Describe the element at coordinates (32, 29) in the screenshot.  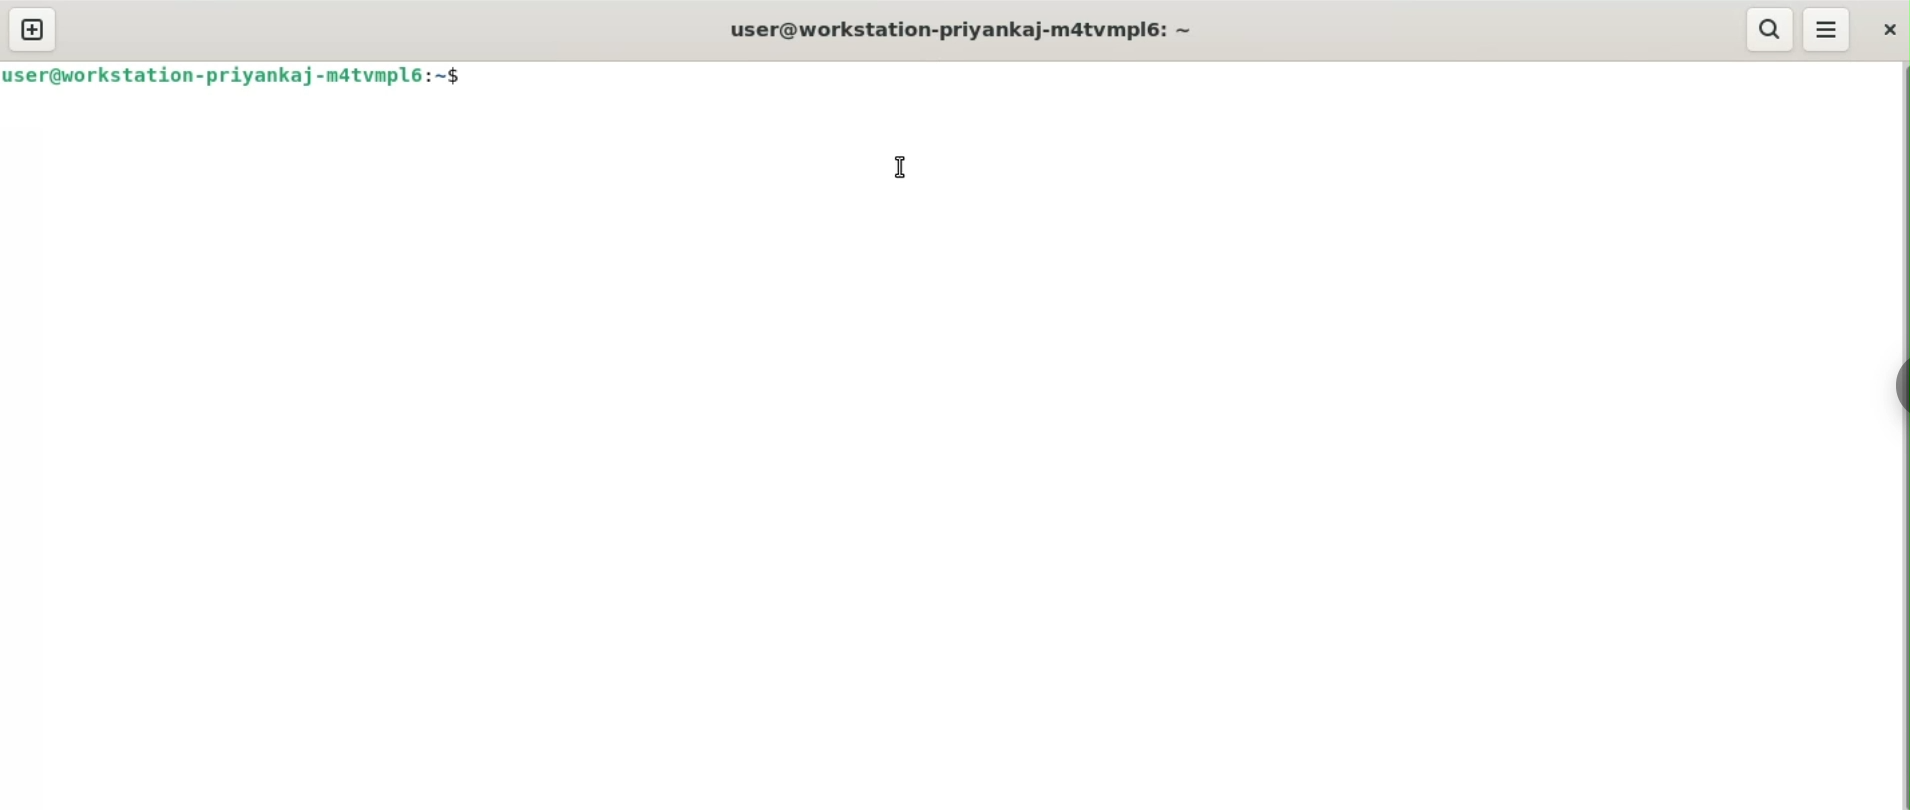
I see `new tab` at that location.